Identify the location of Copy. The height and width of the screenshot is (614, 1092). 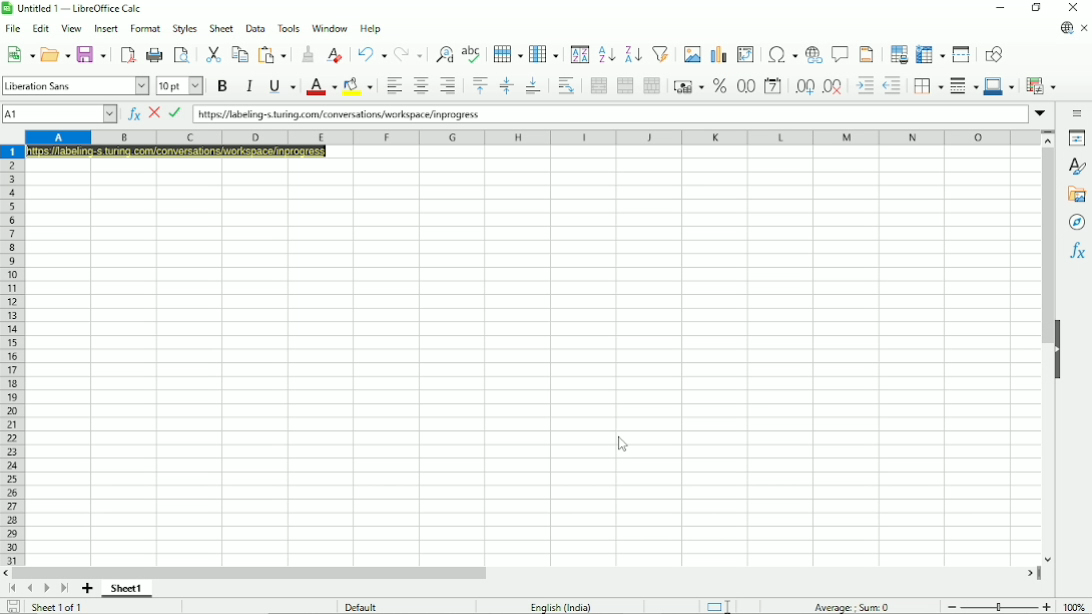
(240, 53).